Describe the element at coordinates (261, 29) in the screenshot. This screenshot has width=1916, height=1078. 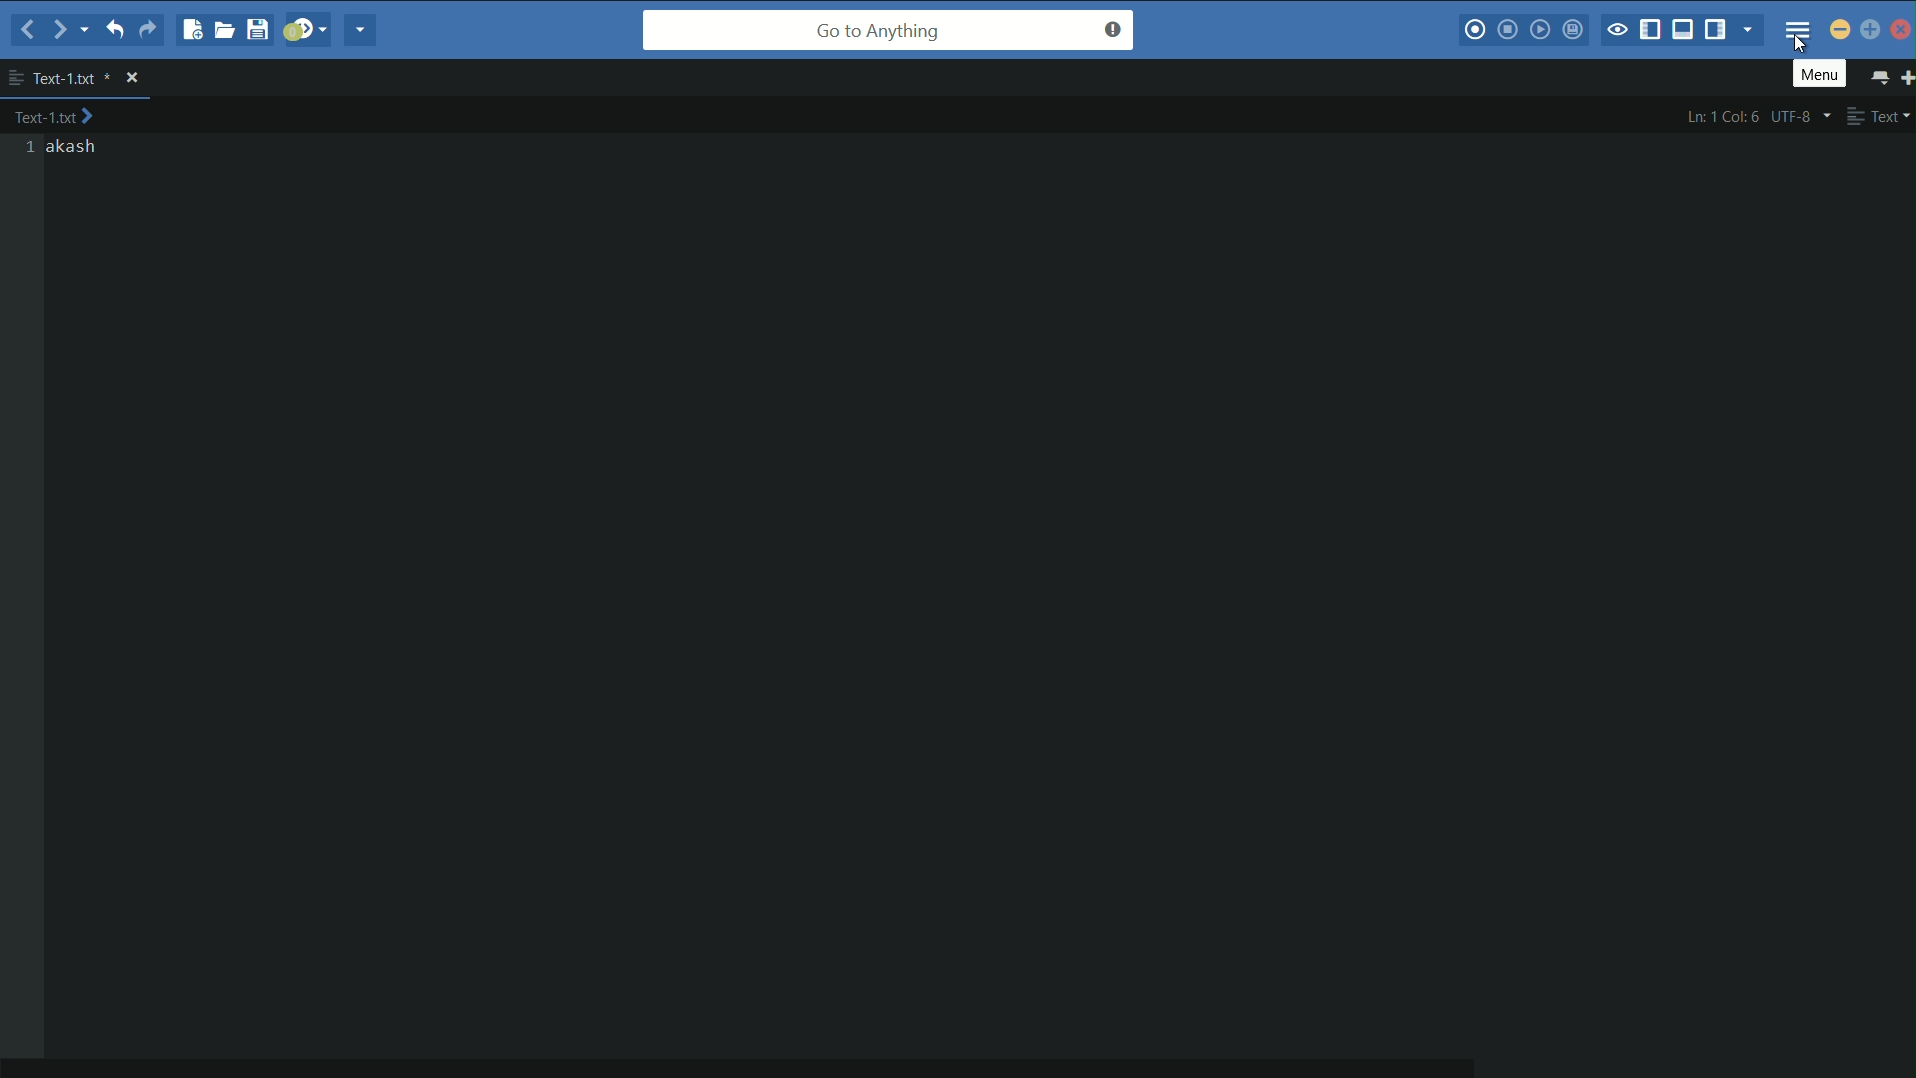
I see `save file` at that location.